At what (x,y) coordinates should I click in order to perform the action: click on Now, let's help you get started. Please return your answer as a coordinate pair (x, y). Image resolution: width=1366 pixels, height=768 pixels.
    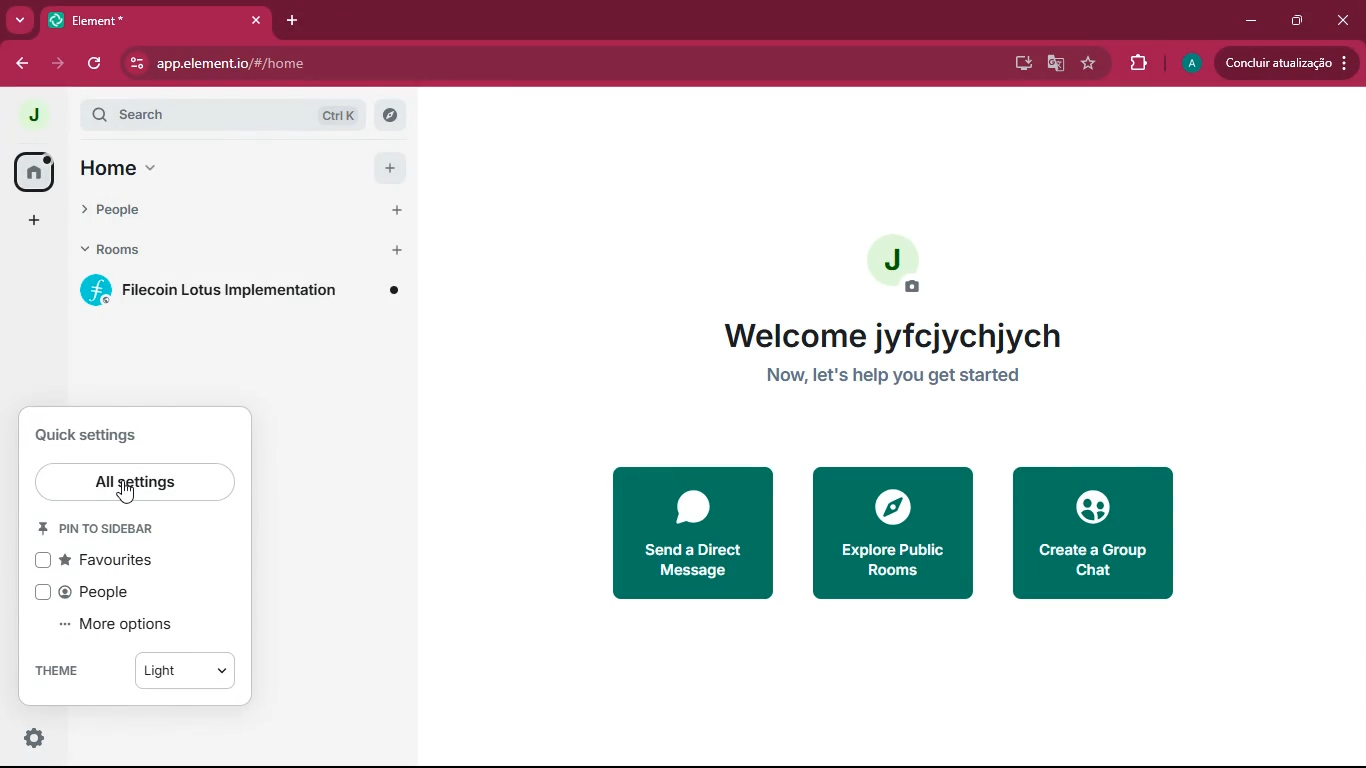
    Looking at the image, I should click on (903, 373).